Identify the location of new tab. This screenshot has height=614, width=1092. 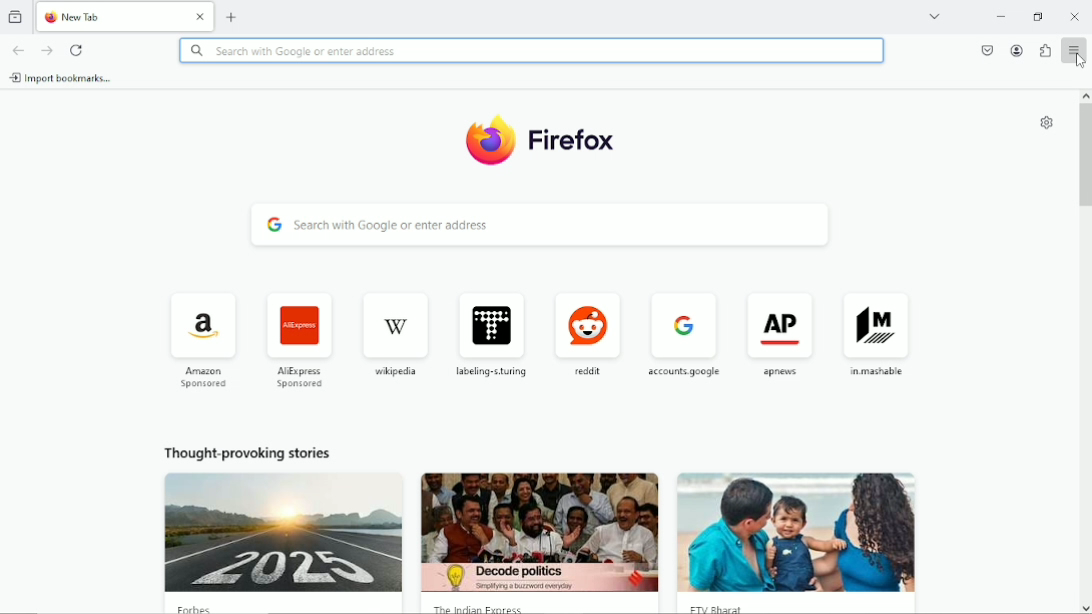
(122, 17).